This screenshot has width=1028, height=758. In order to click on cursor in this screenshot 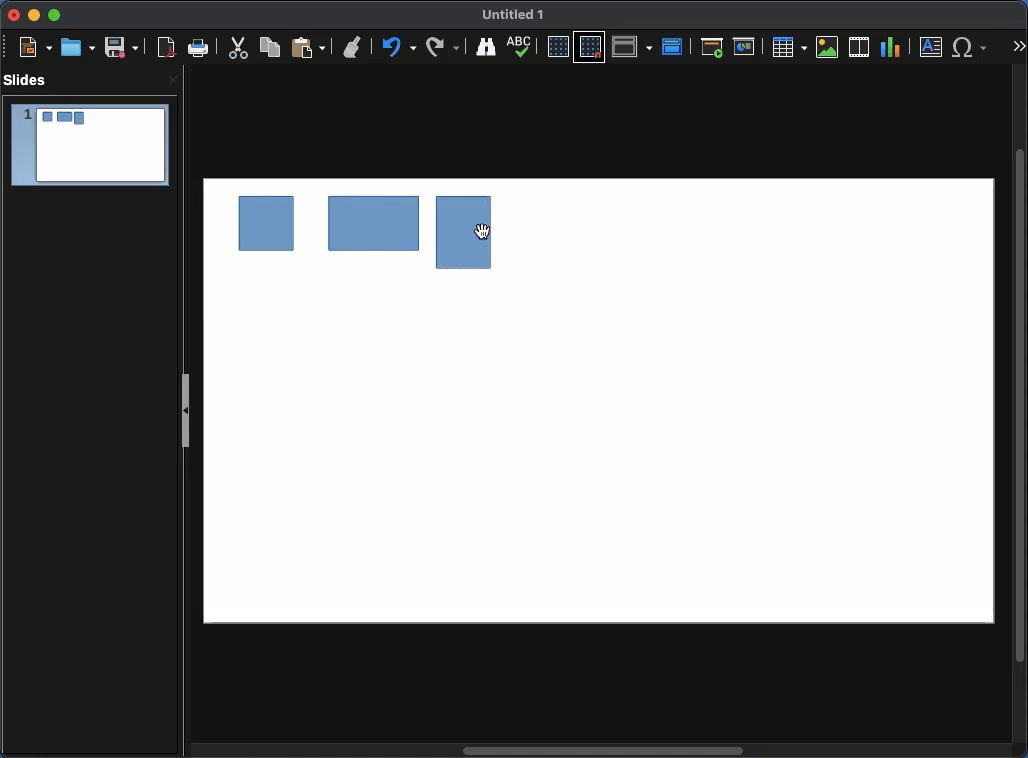, I will do `click(485, 233)`.